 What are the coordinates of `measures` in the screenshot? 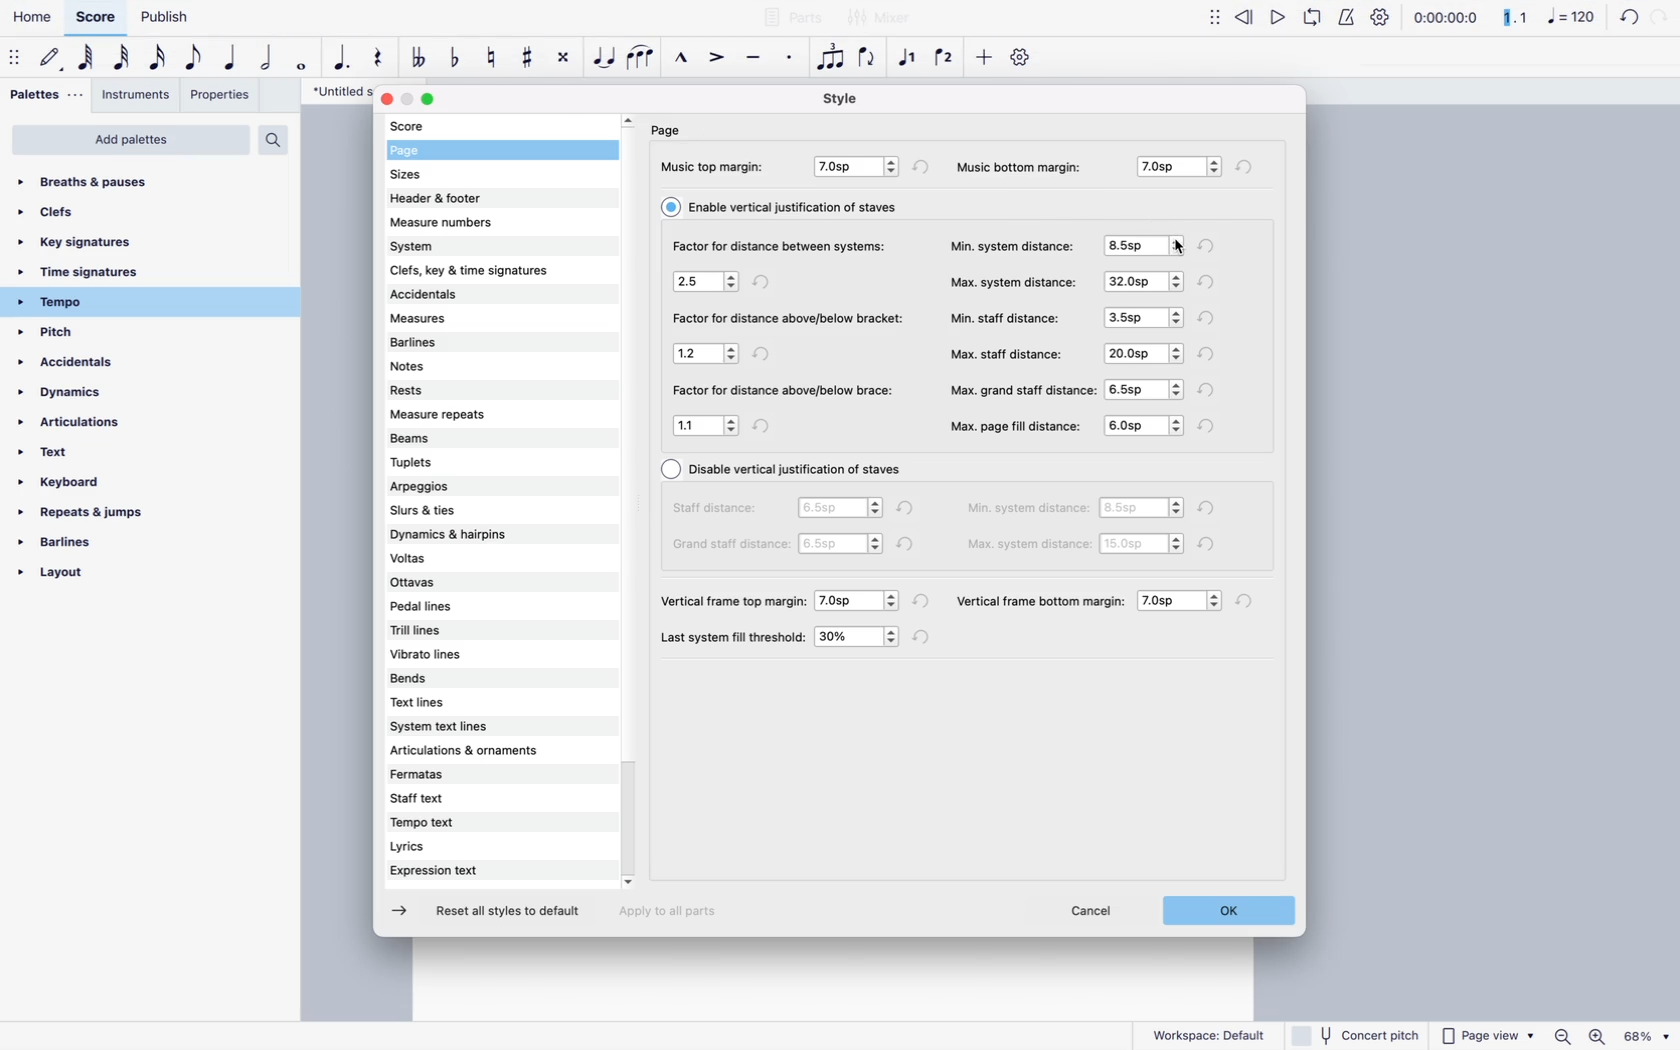 It's located at (463, 321).